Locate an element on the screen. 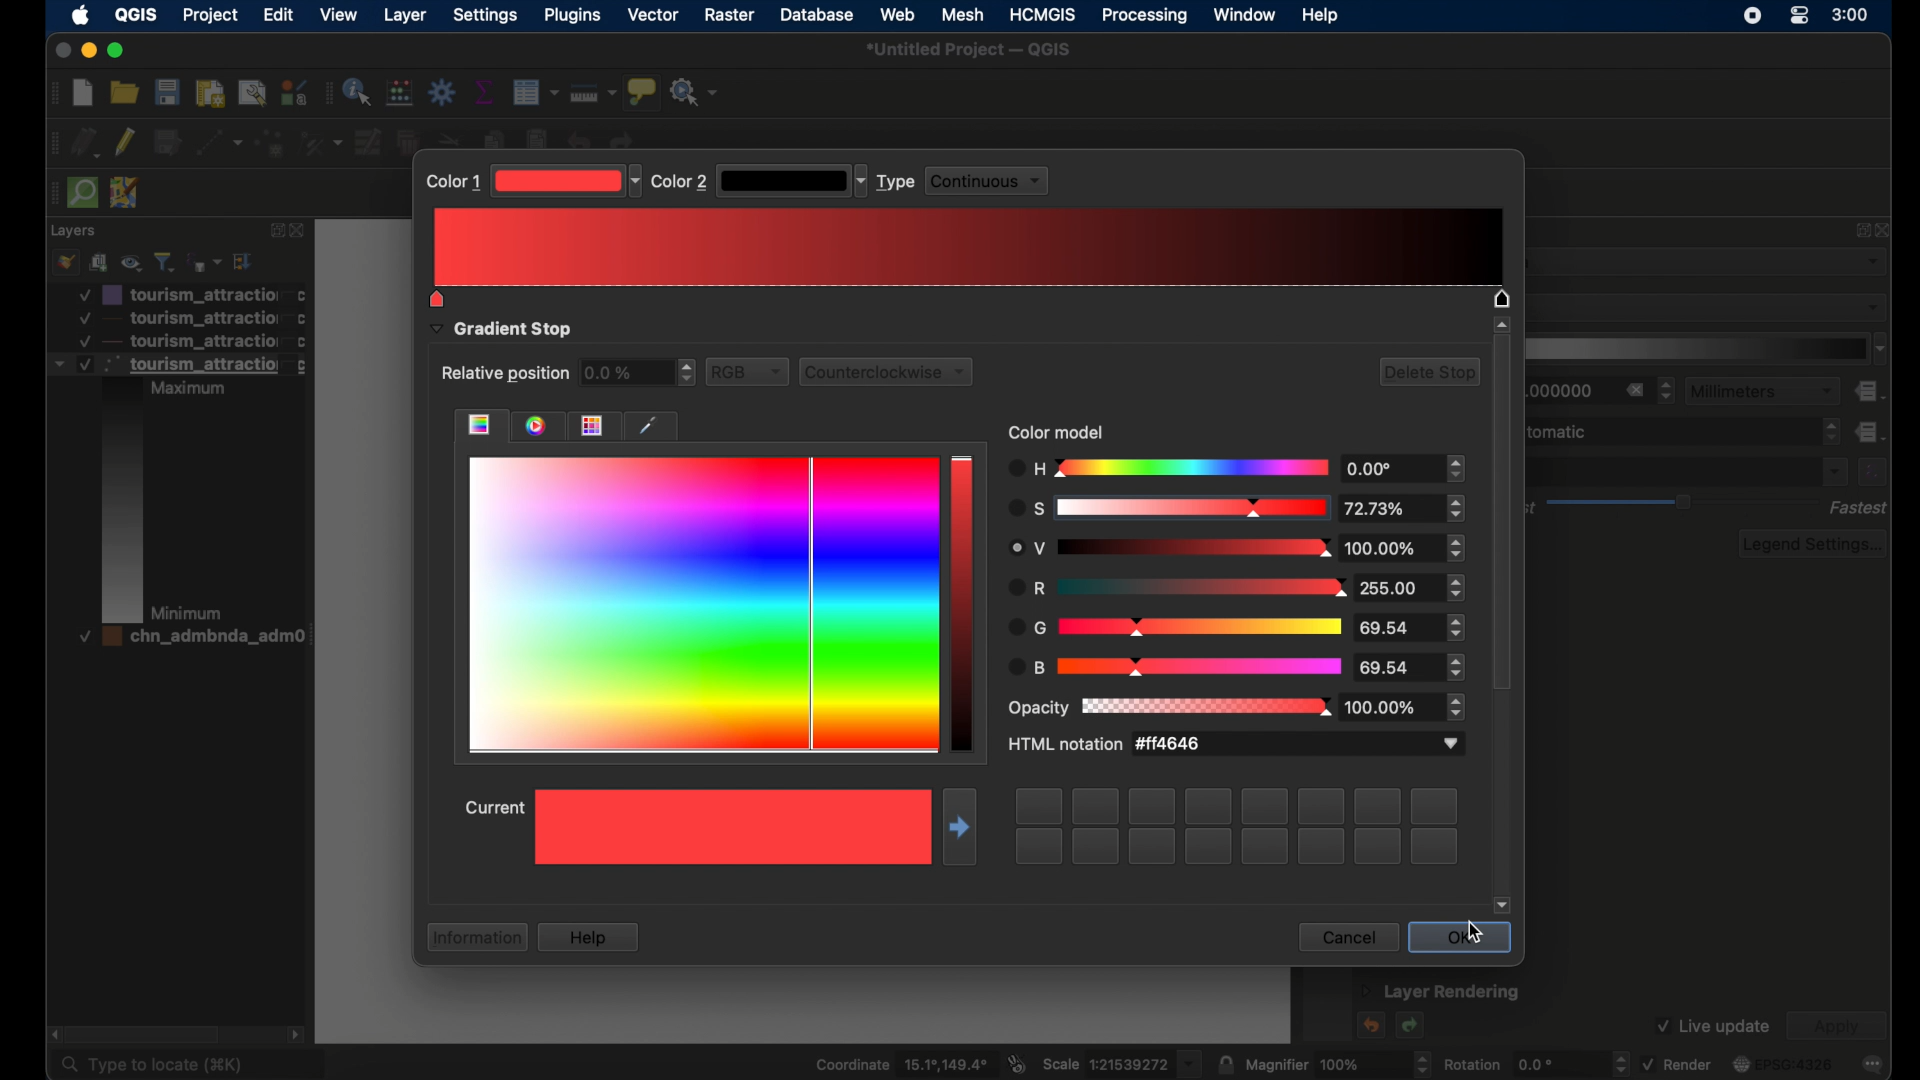  scroll up is located at coordinates (1500, 324).